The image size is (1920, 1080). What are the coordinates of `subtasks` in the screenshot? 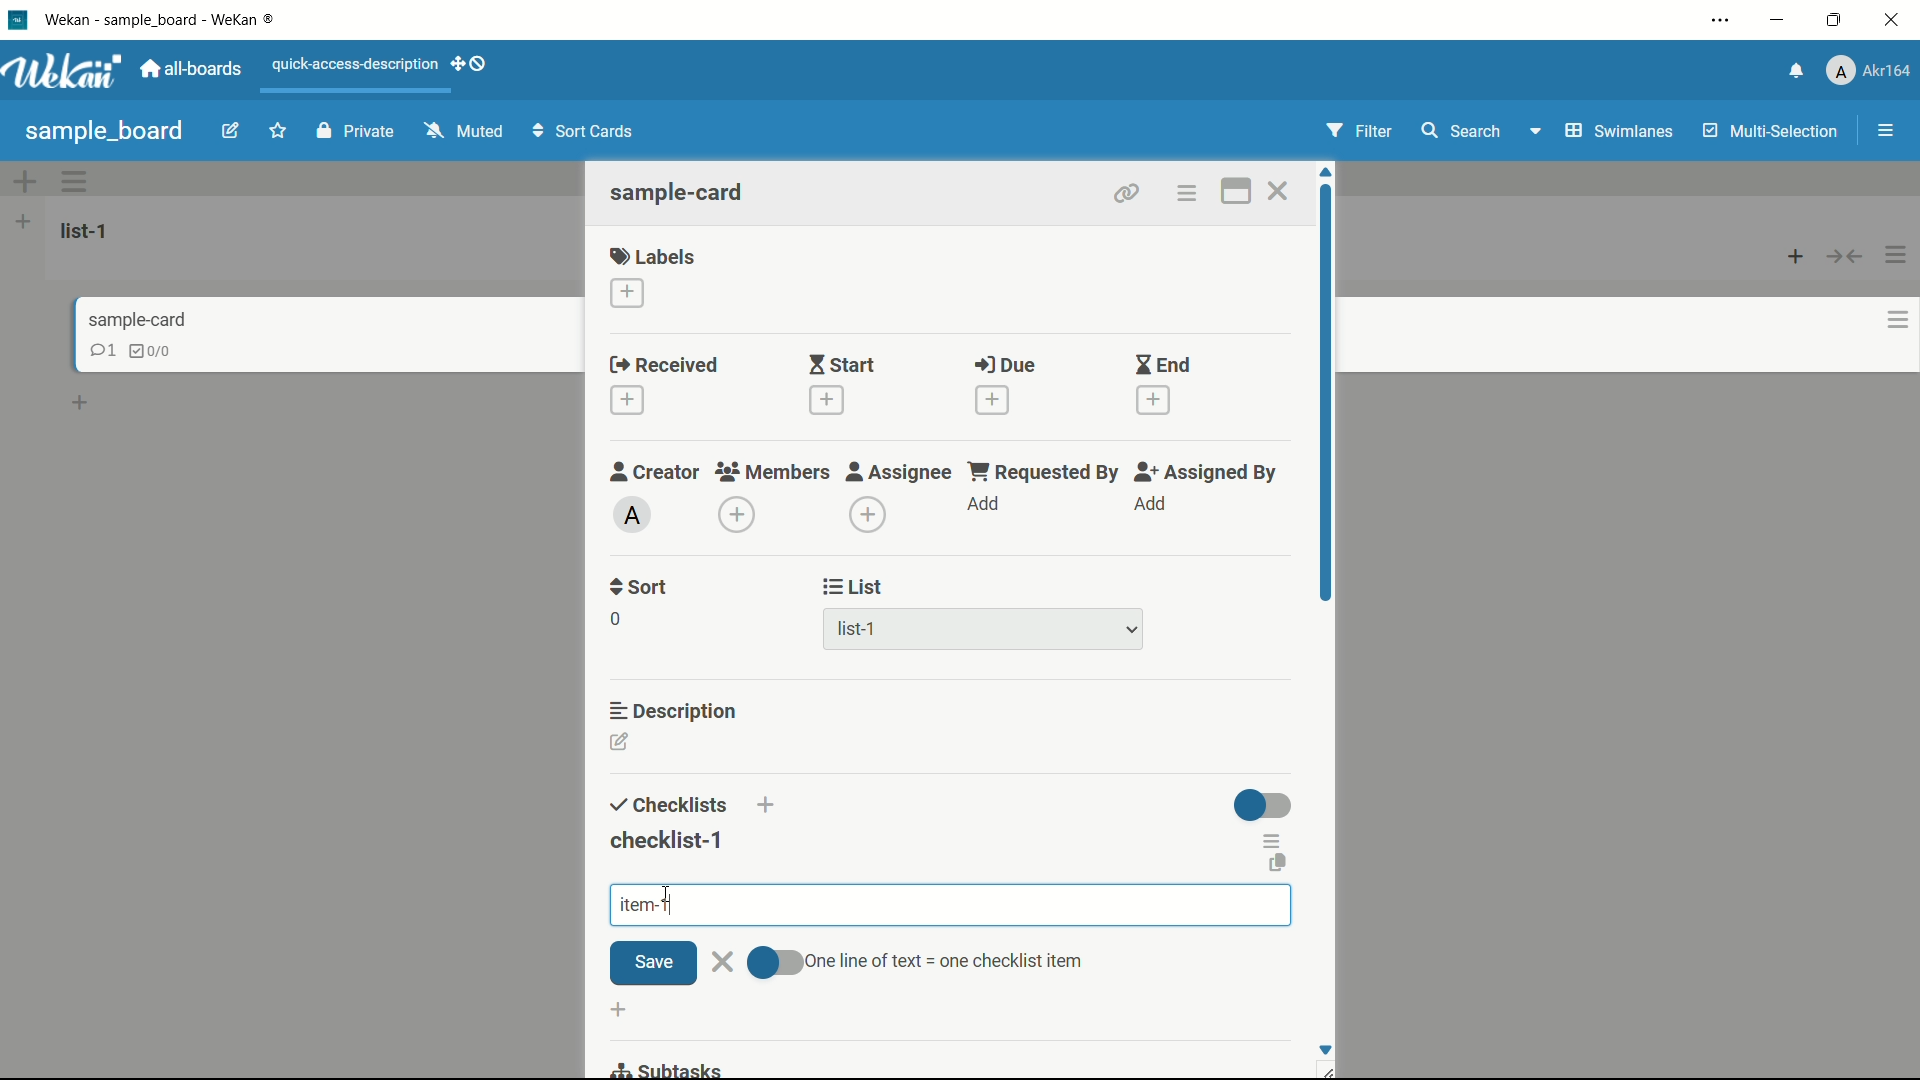 It's located at (683, 1066).